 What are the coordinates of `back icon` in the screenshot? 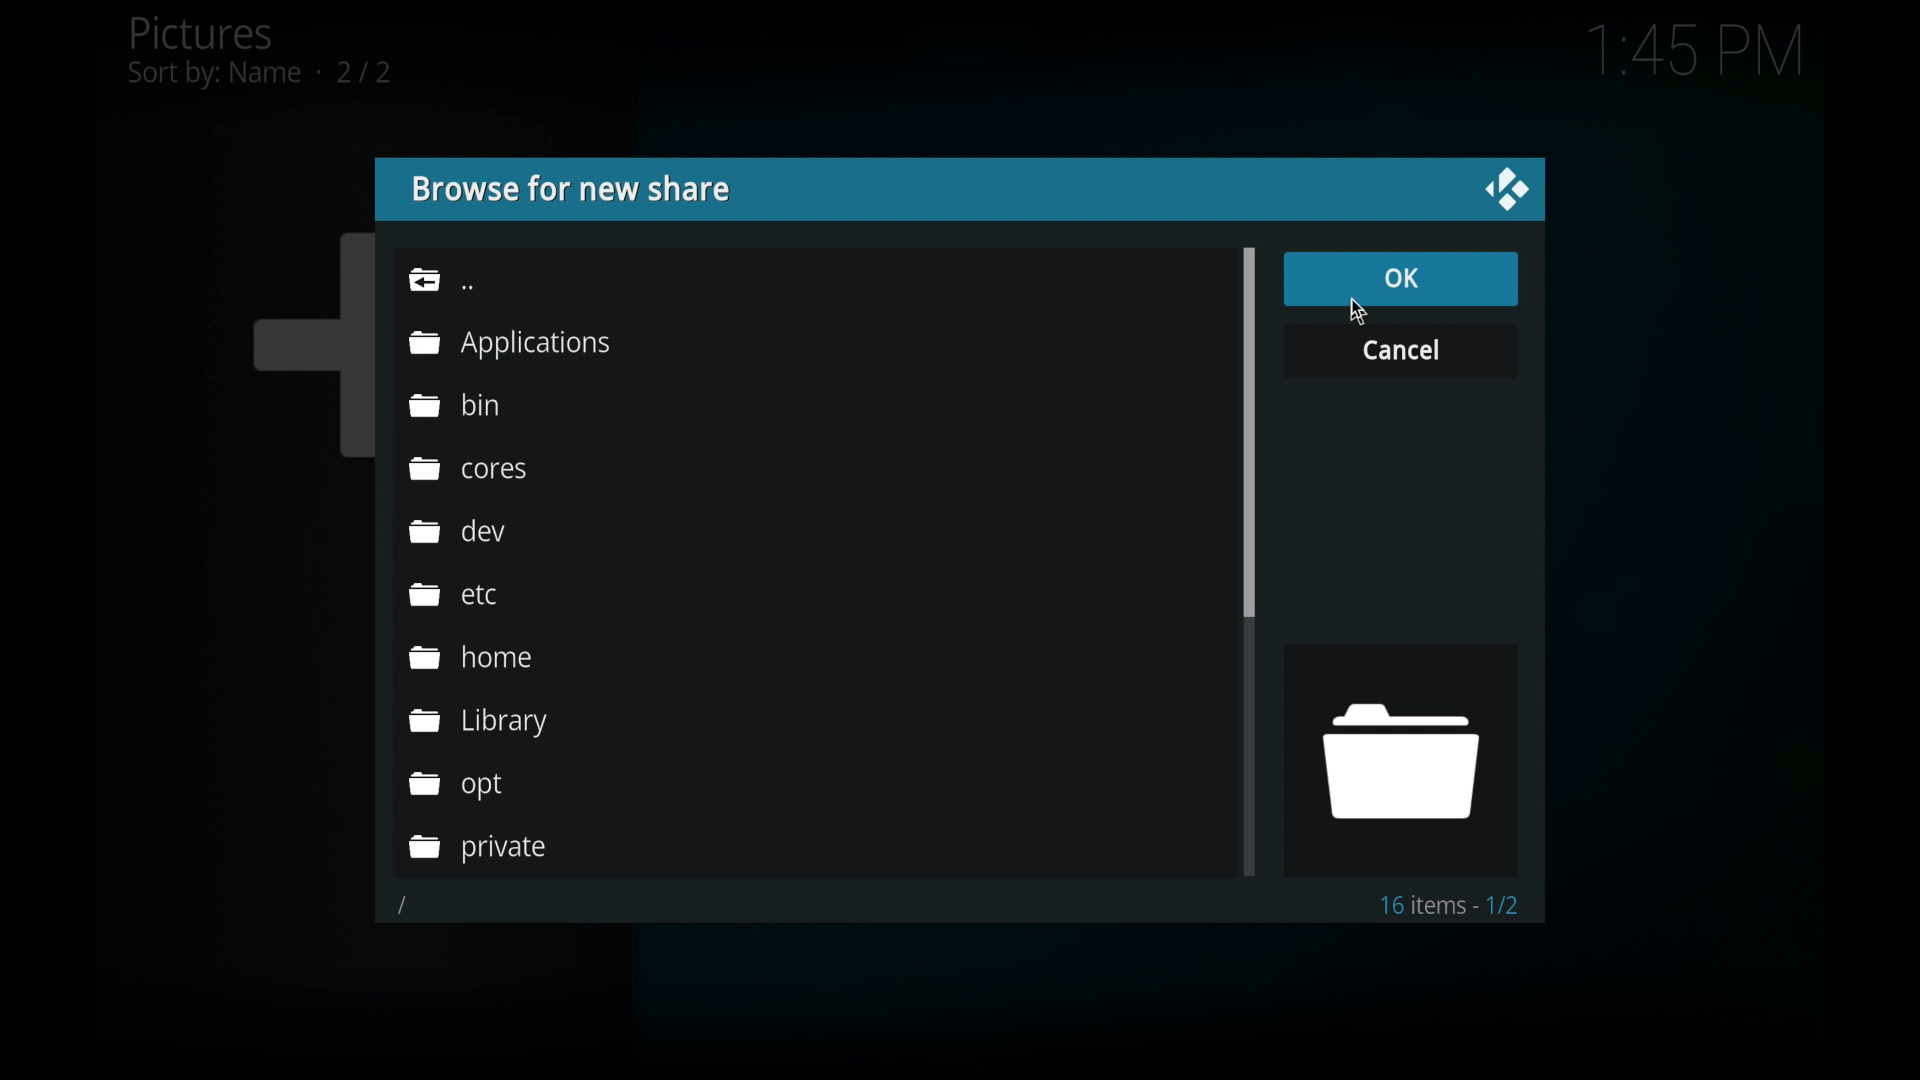 It's located at (440, 279).